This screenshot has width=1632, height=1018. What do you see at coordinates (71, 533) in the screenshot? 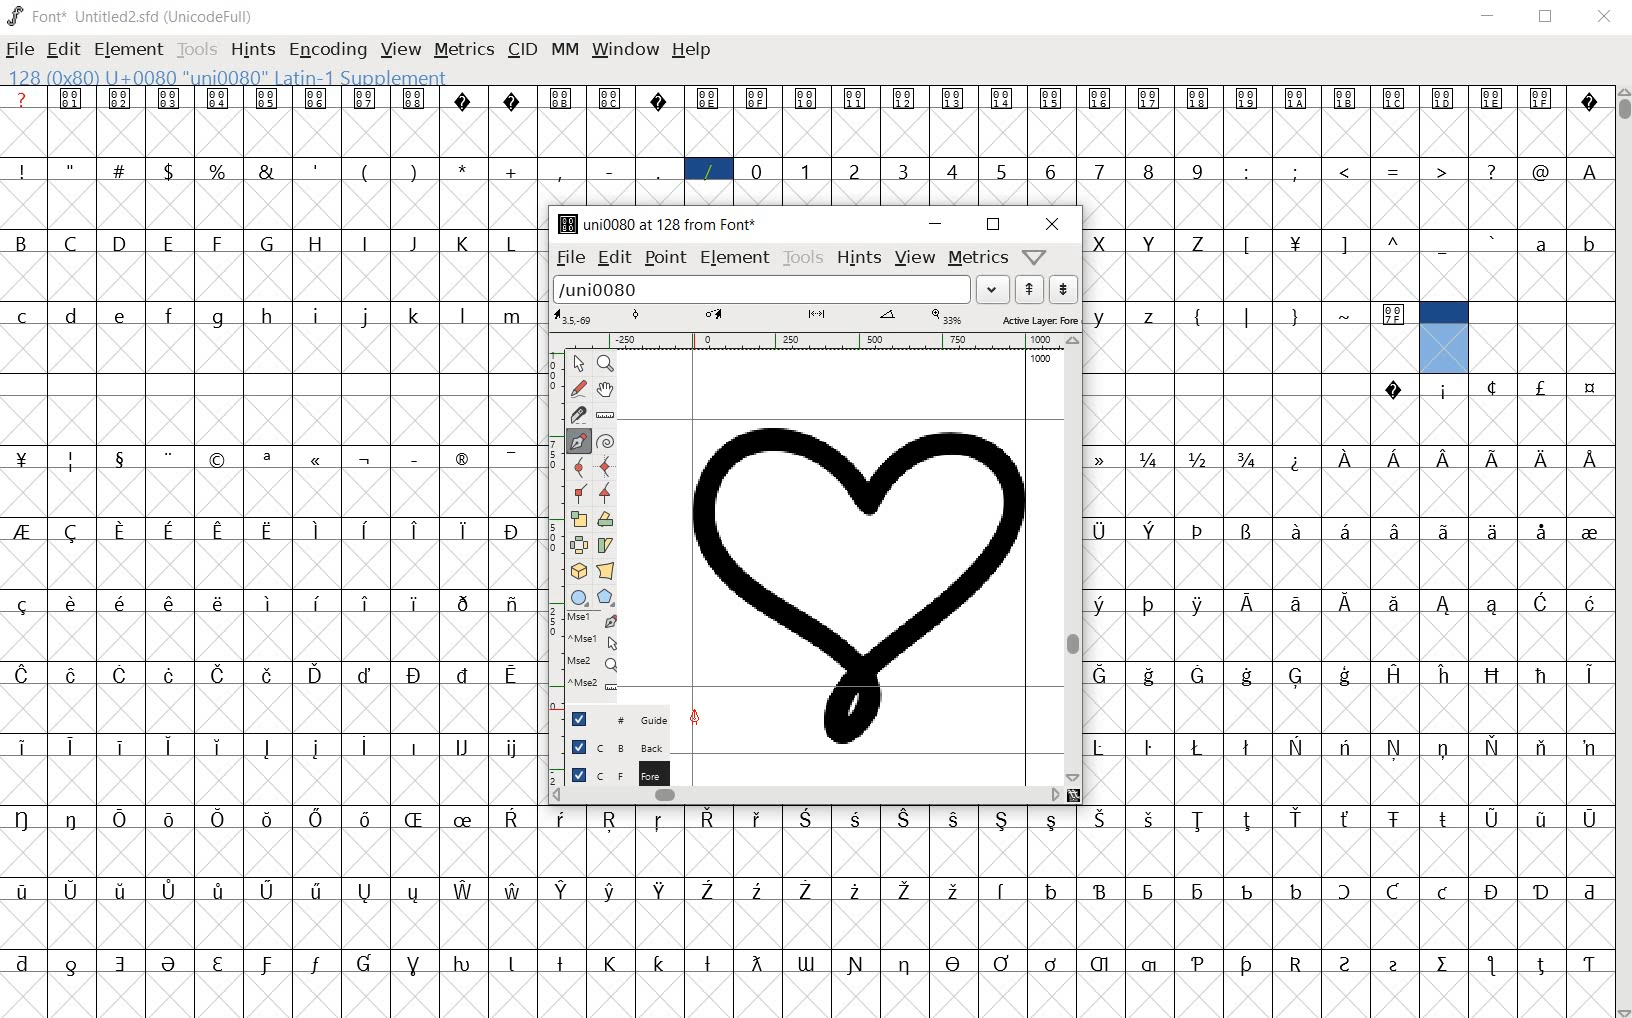
I see `glyph` at bounding box center [71, 533].